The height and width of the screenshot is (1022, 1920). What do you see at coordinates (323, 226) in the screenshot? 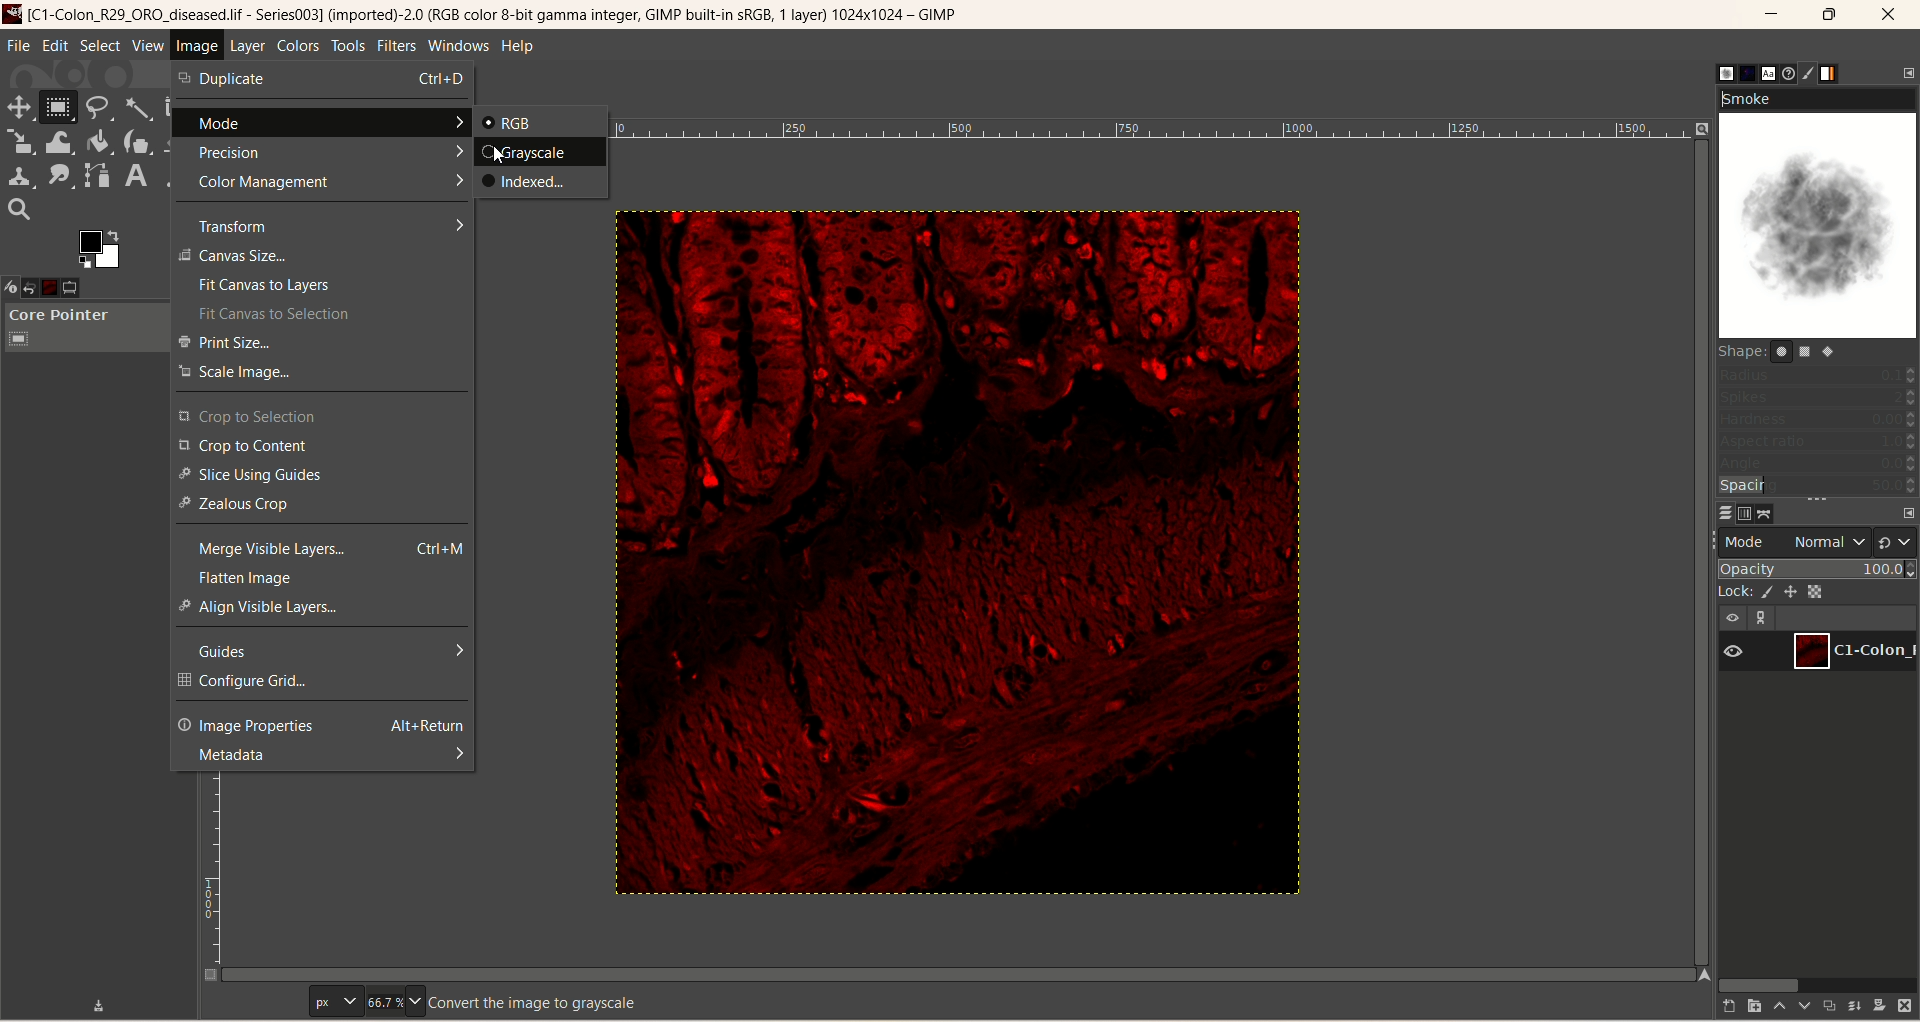
I see `transform` at bounding box center [323, 226].